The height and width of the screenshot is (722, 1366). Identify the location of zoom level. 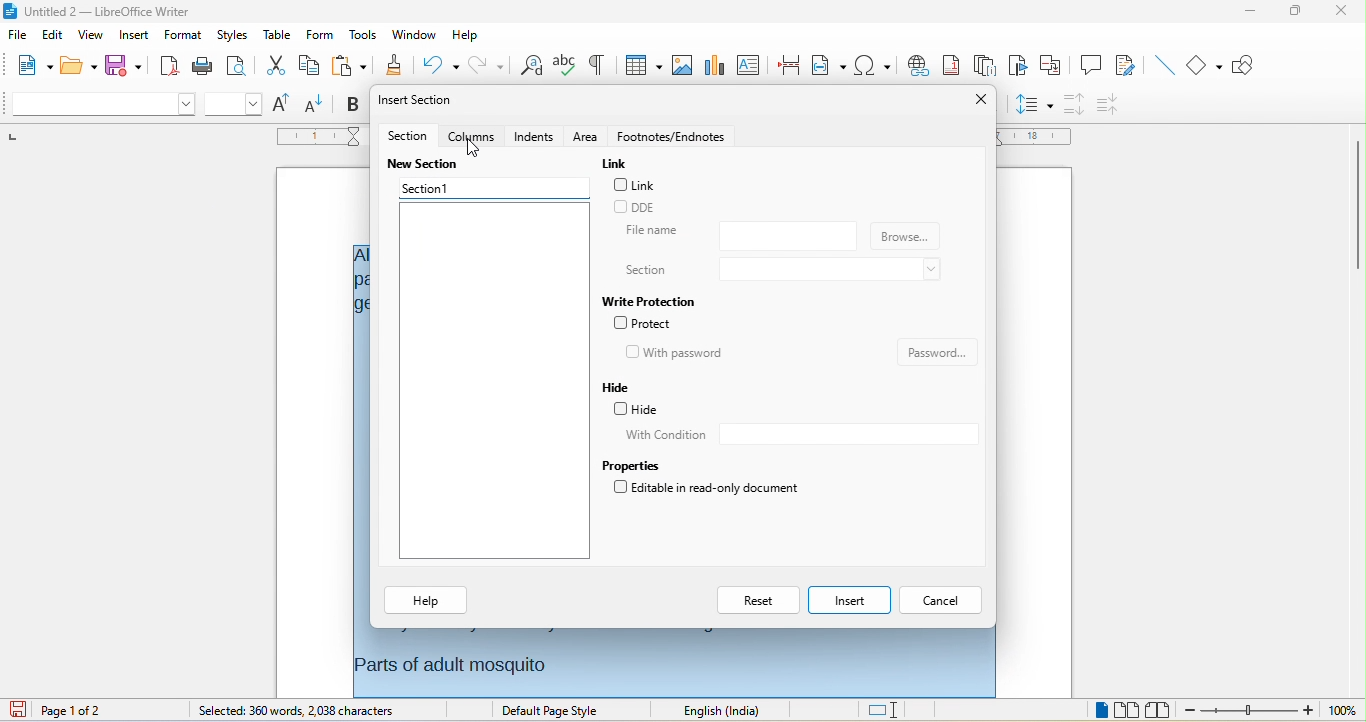
(1342, 711).